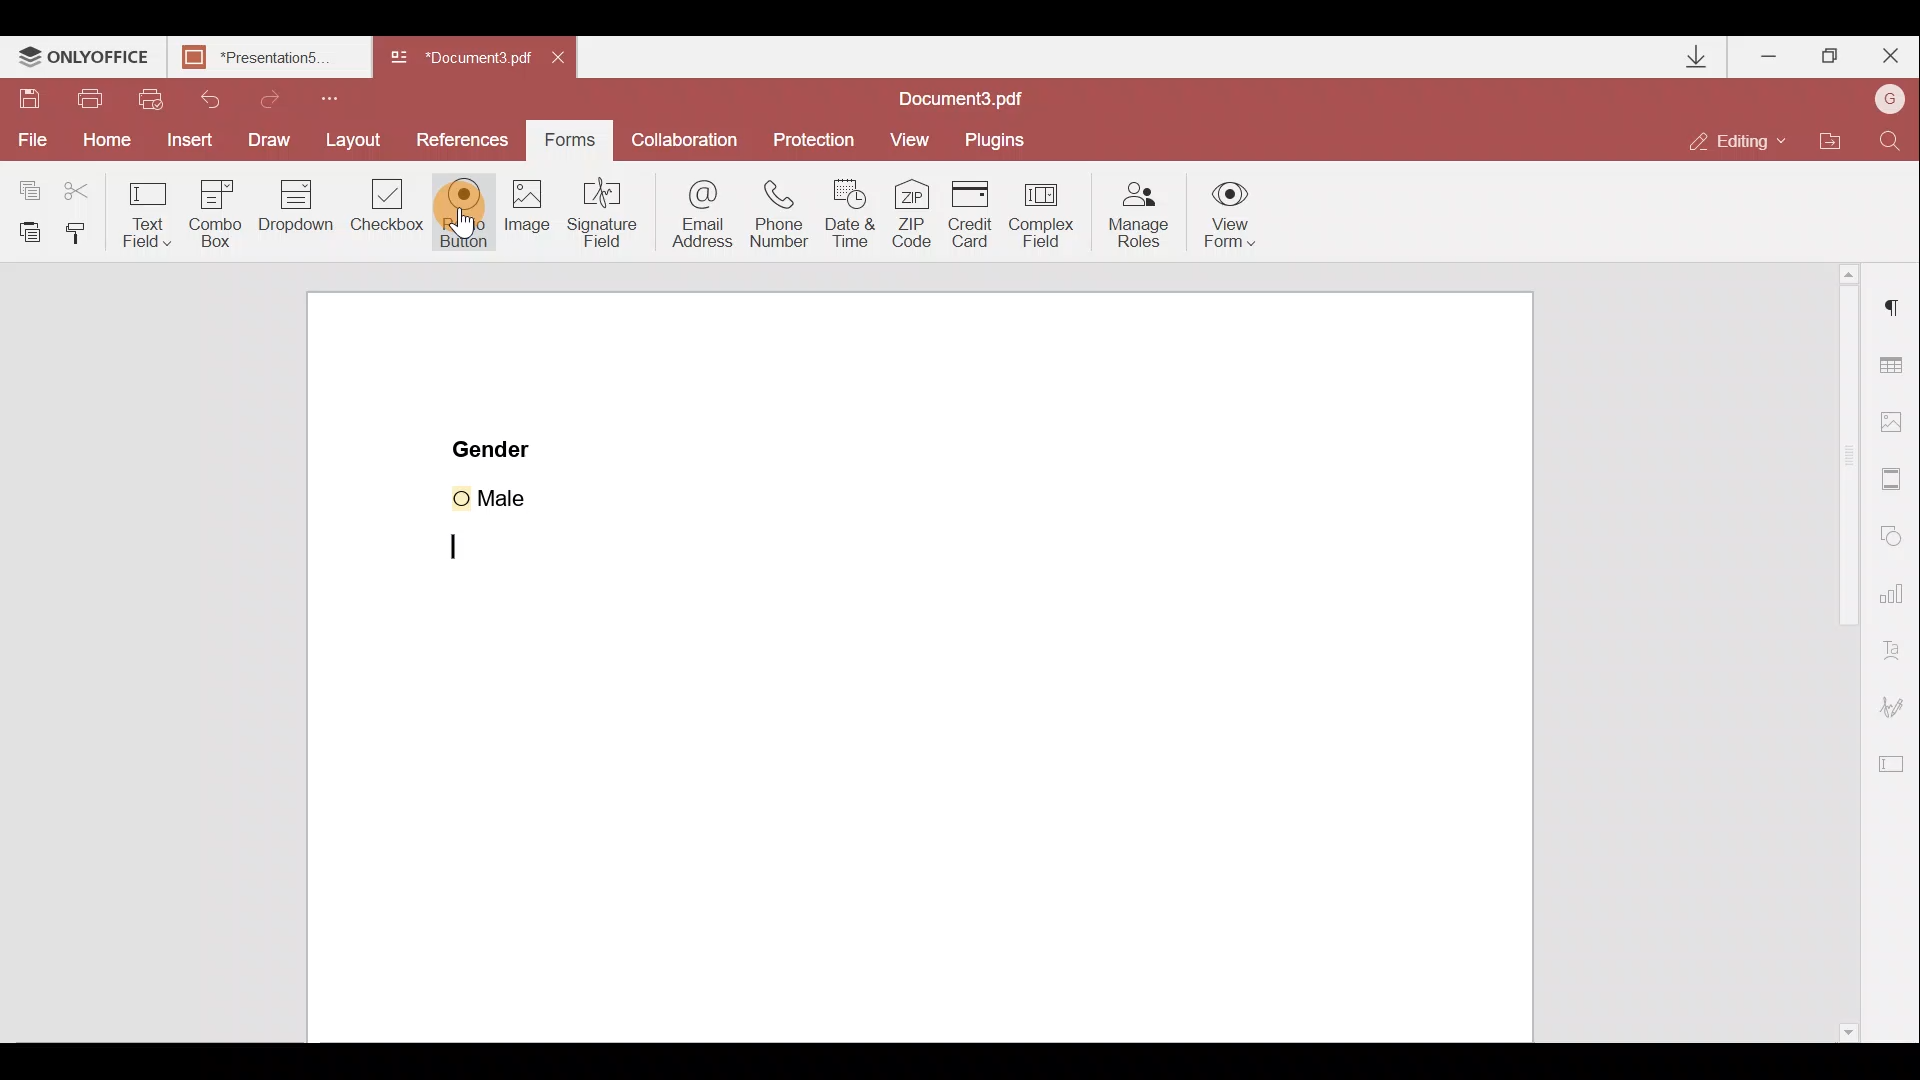 The height and width of the screenshot is (1080, 1920). What do you see at coordinates (187, 142) in the screenshot?
I see `Insert` at bounding box center [187, 142].